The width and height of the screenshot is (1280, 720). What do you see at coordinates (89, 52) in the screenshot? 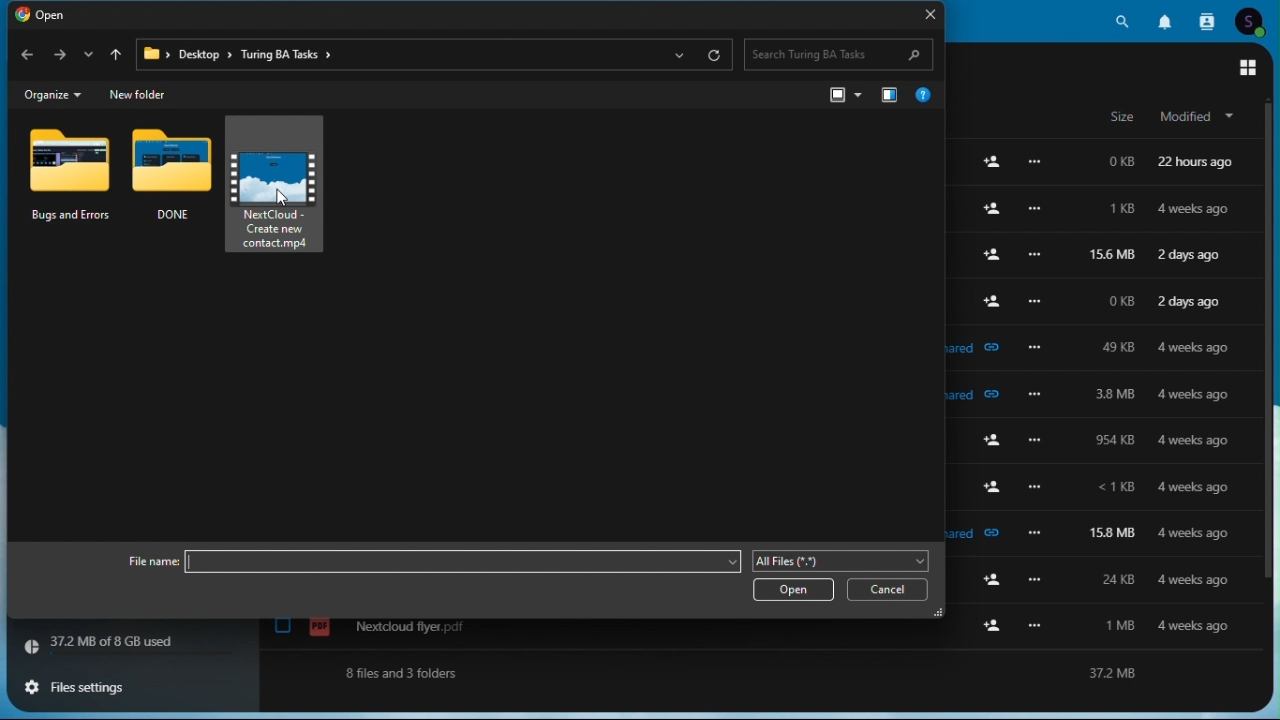
I see `down` at bounding box center [89, 52].